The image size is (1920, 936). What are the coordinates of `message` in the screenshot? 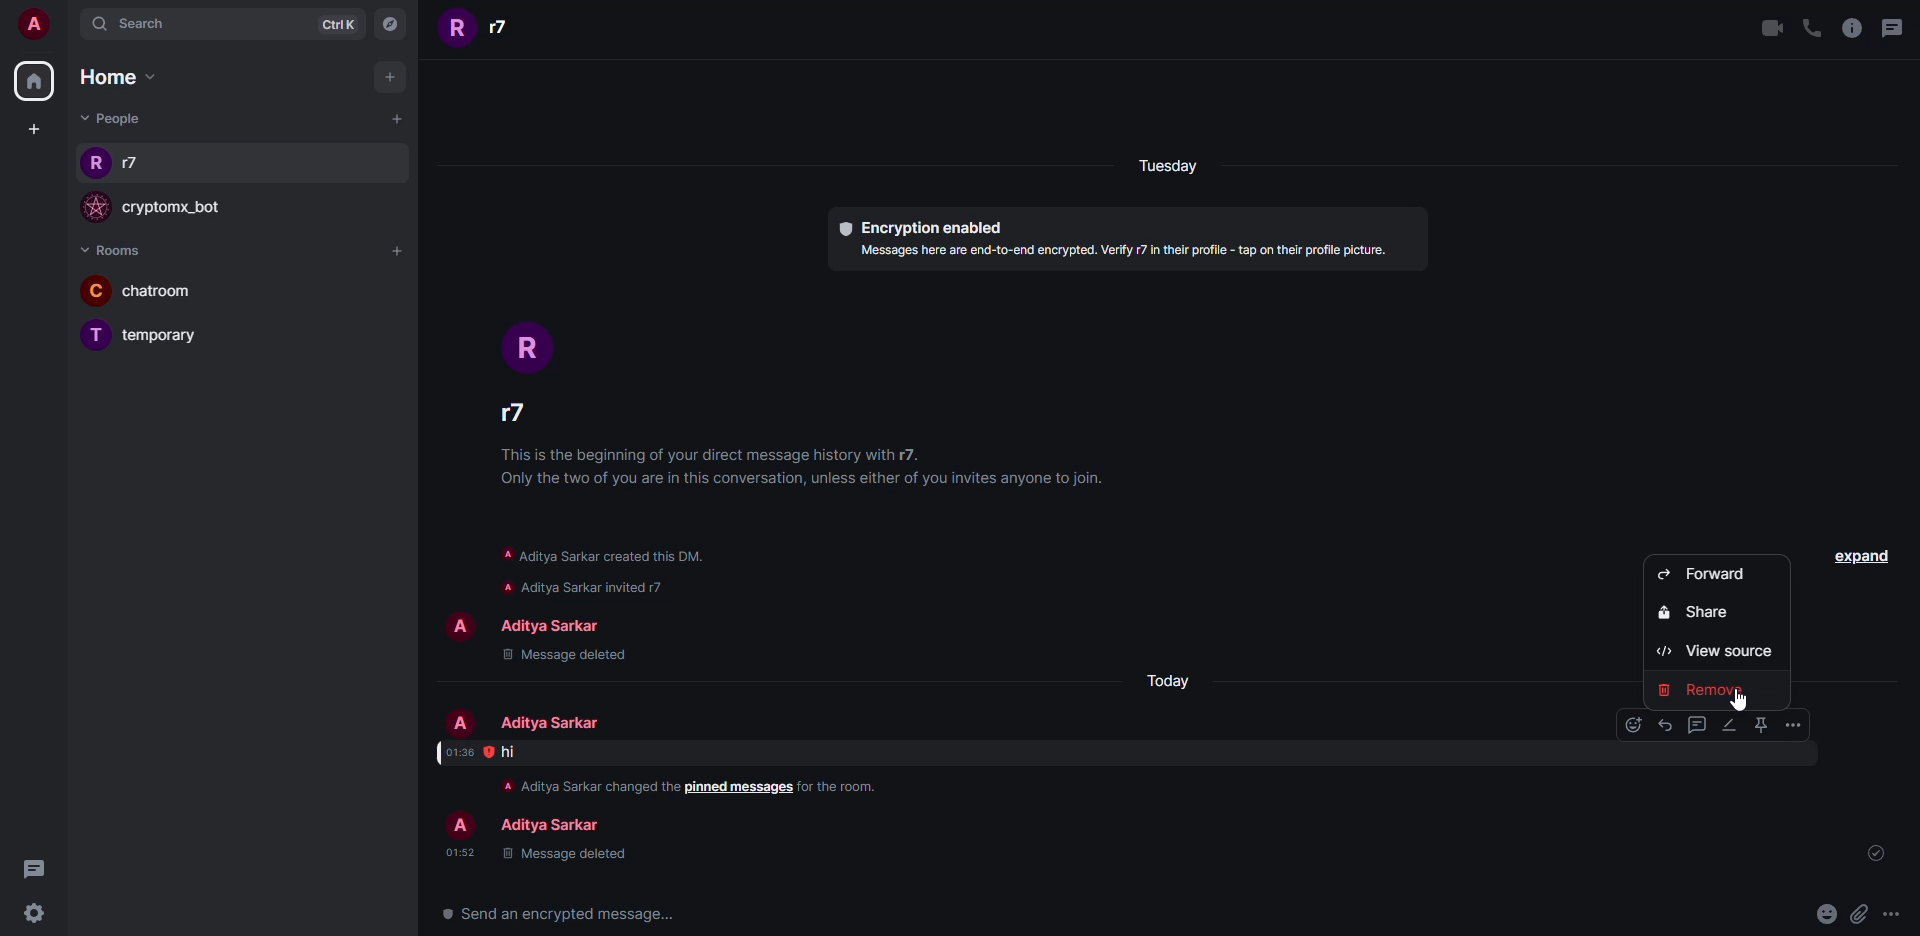 It's located at (510, 752).